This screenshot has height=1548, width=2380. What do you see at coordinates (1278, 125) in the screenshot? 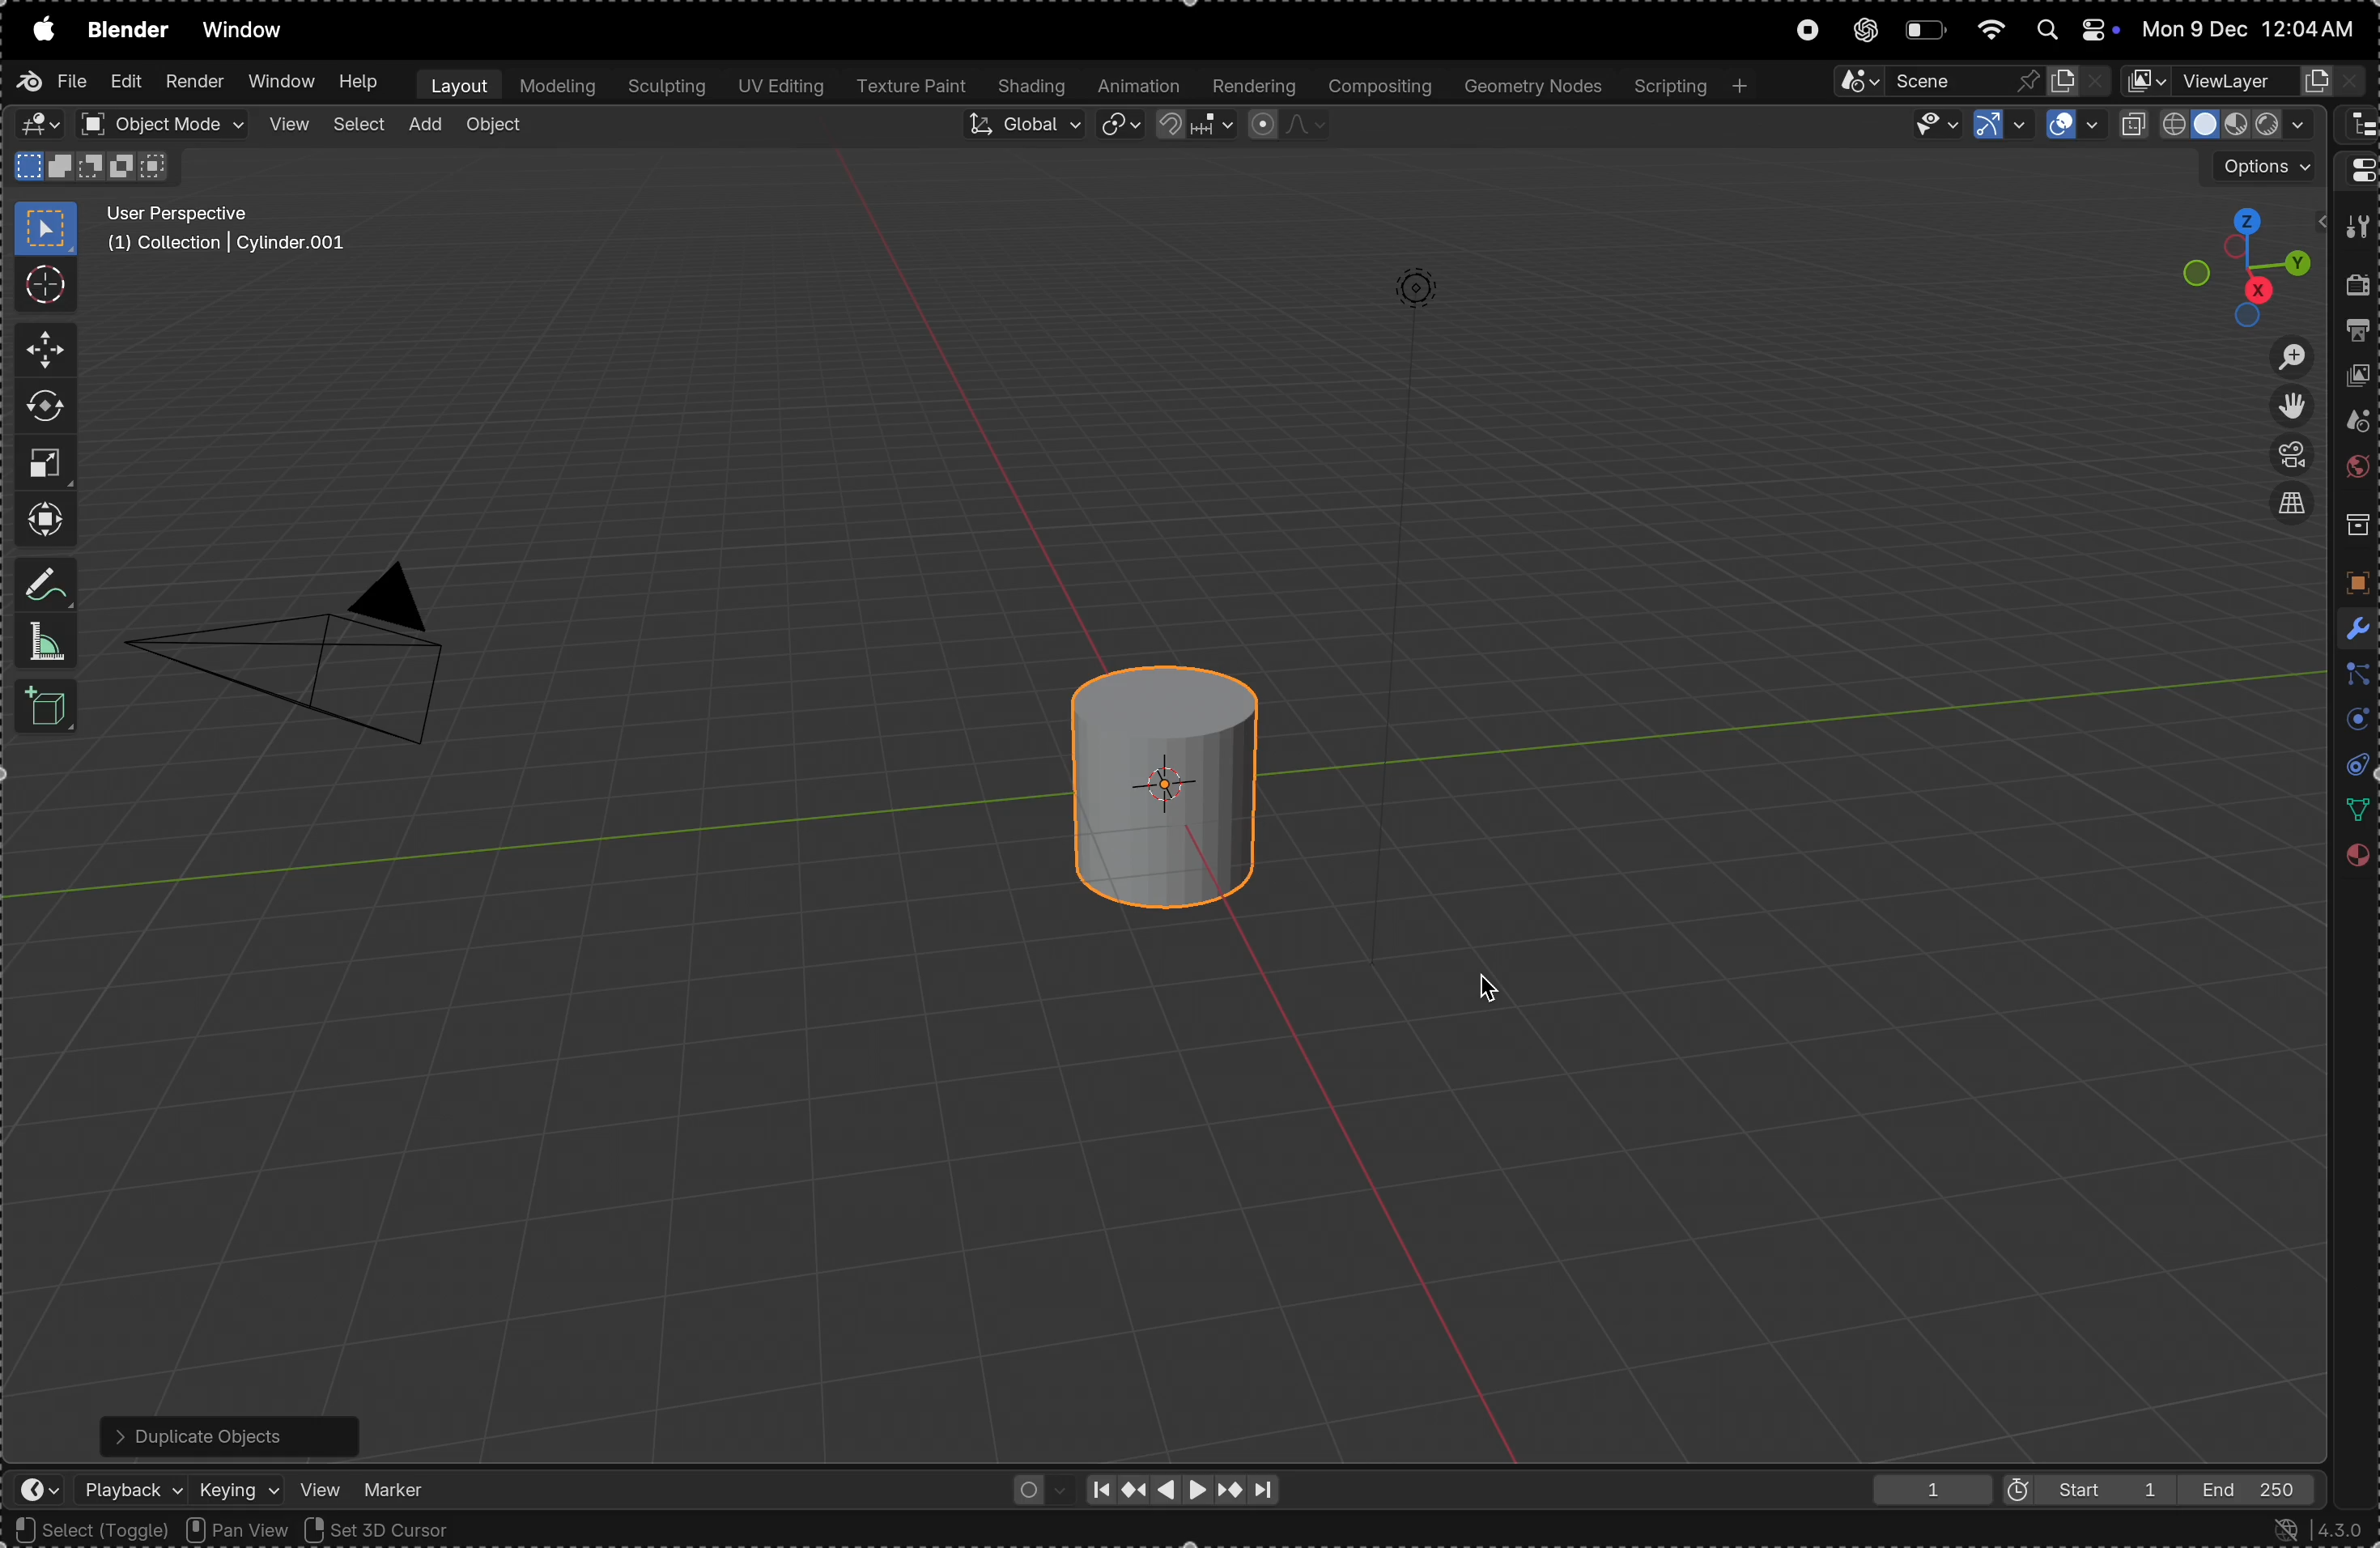
I see `proportinall falling objects` at bounding box center [1278, 125].